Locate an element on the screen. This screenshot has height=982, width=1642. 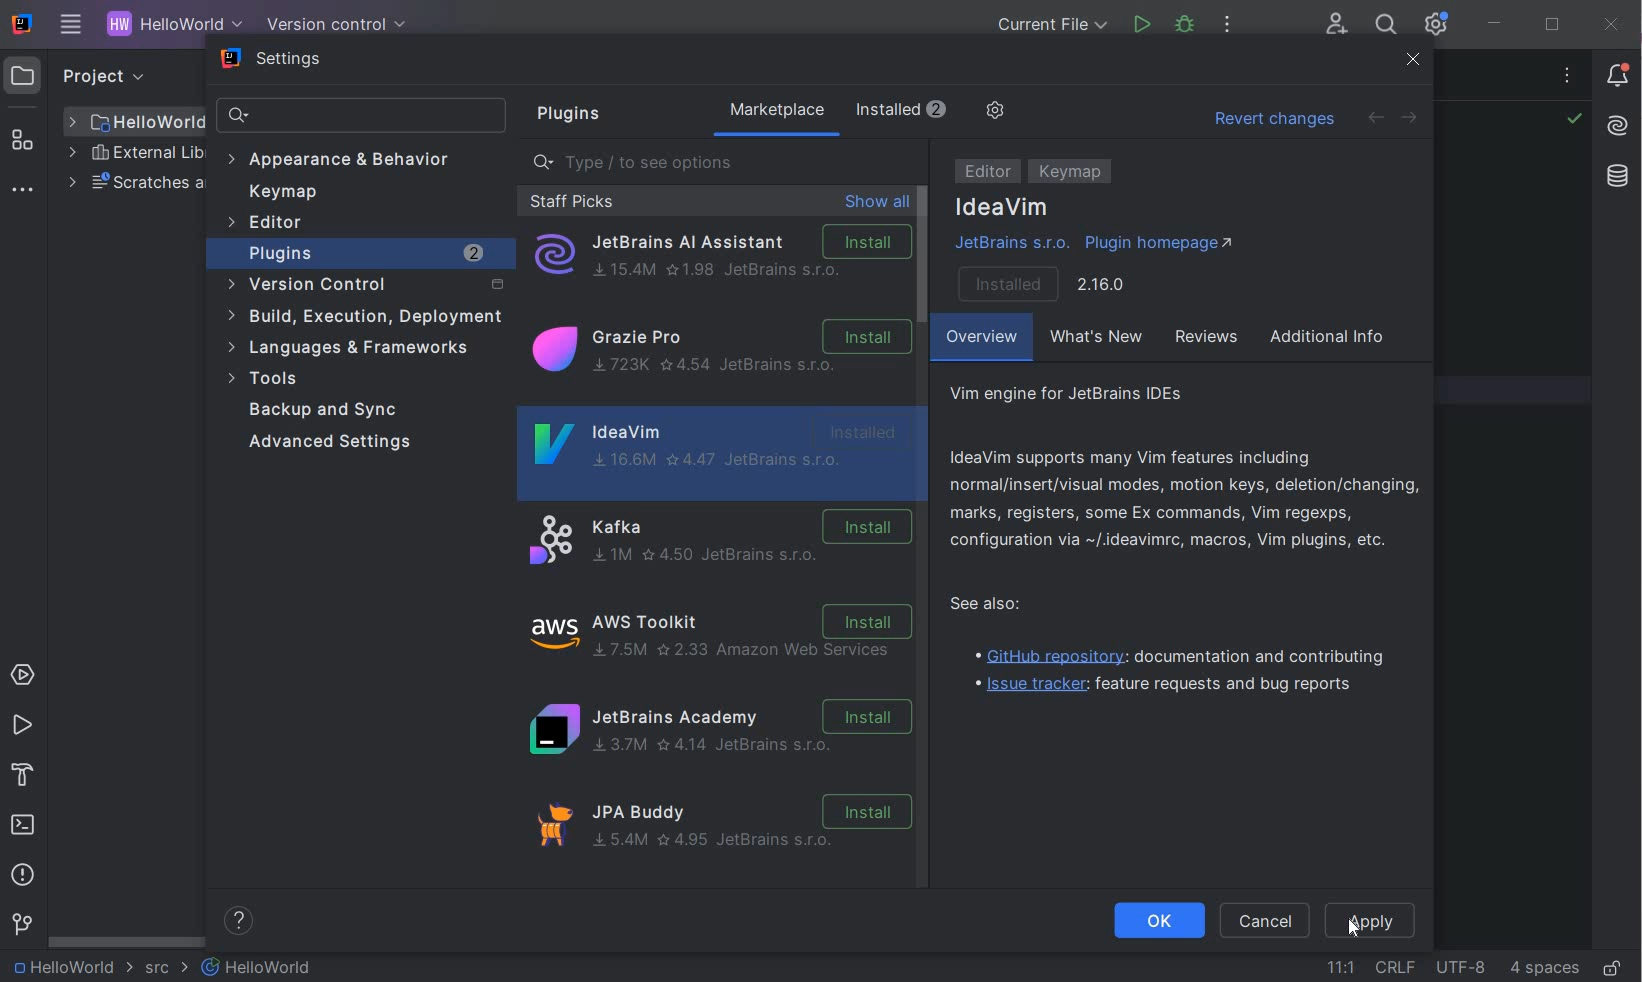
editor is located at coordinates (269, 224).